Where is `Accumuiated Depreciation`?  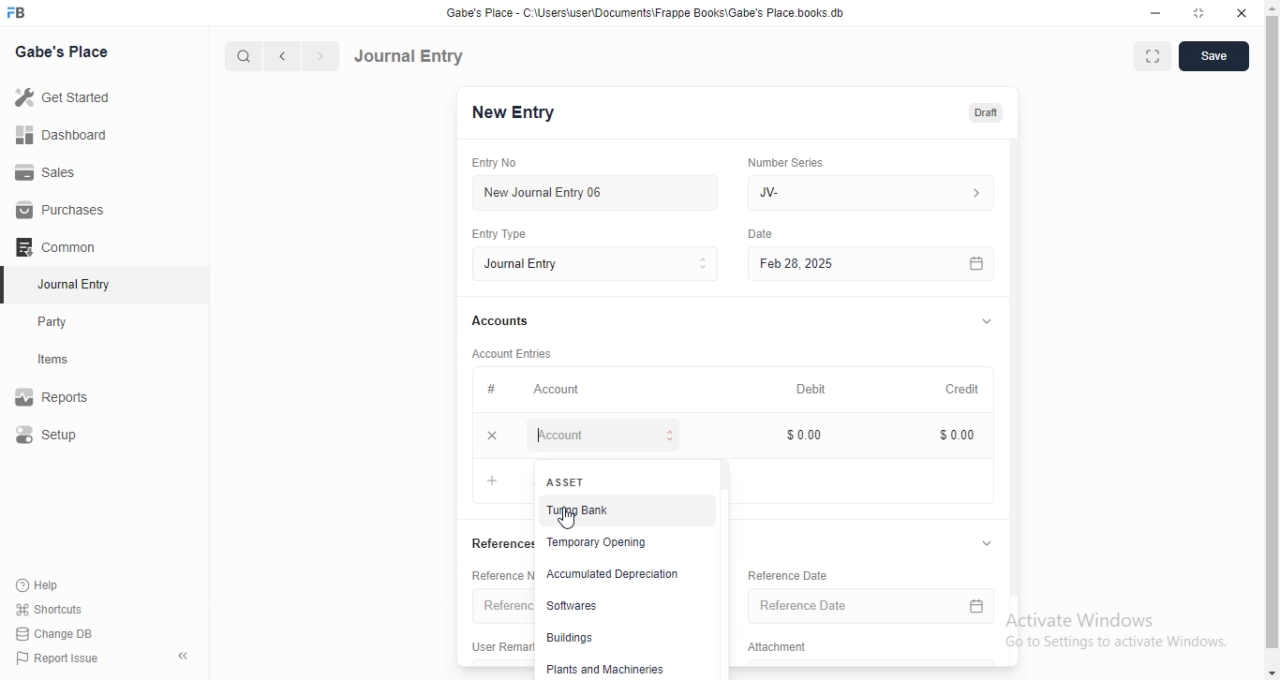
Accumuiated Depreciation is located at coordinates (623, 574).